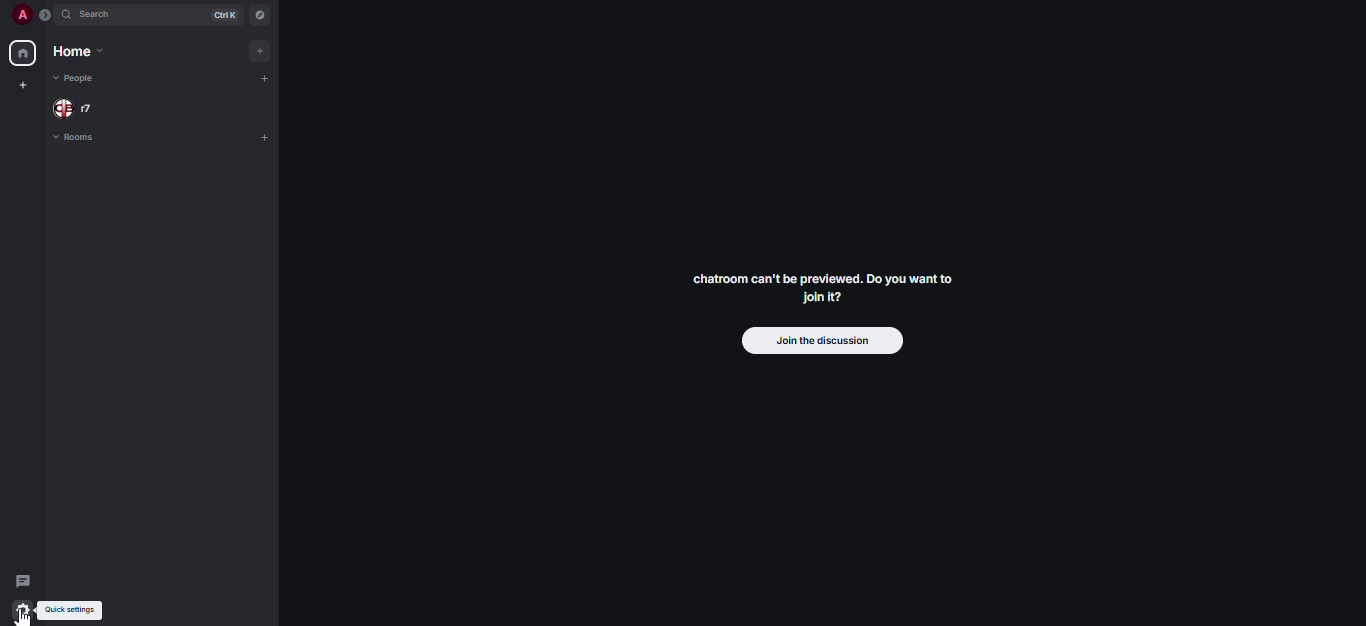 The width and height of the screenshot is (1366, 626). Describe the element at coordinates (266, 135) in the screenshot. I see `add` at that location.